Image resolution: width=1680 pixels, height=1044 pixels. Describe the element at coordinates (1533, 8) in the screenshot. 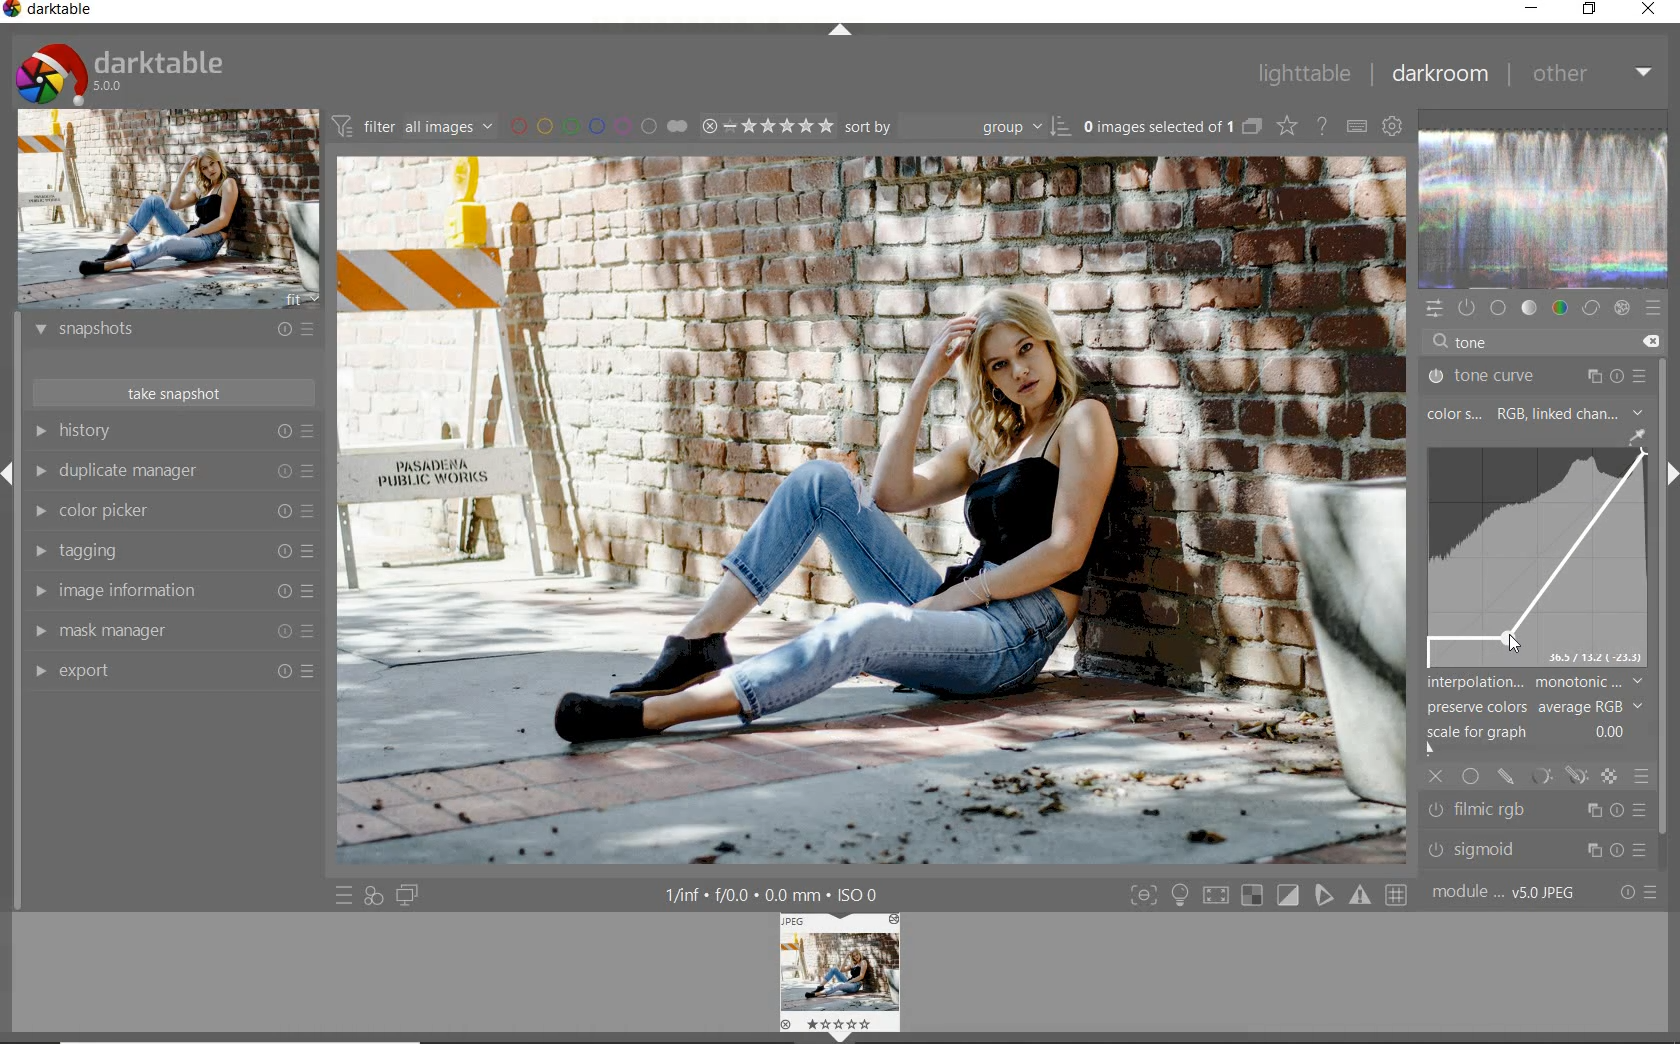

I see `minimize` at that location.